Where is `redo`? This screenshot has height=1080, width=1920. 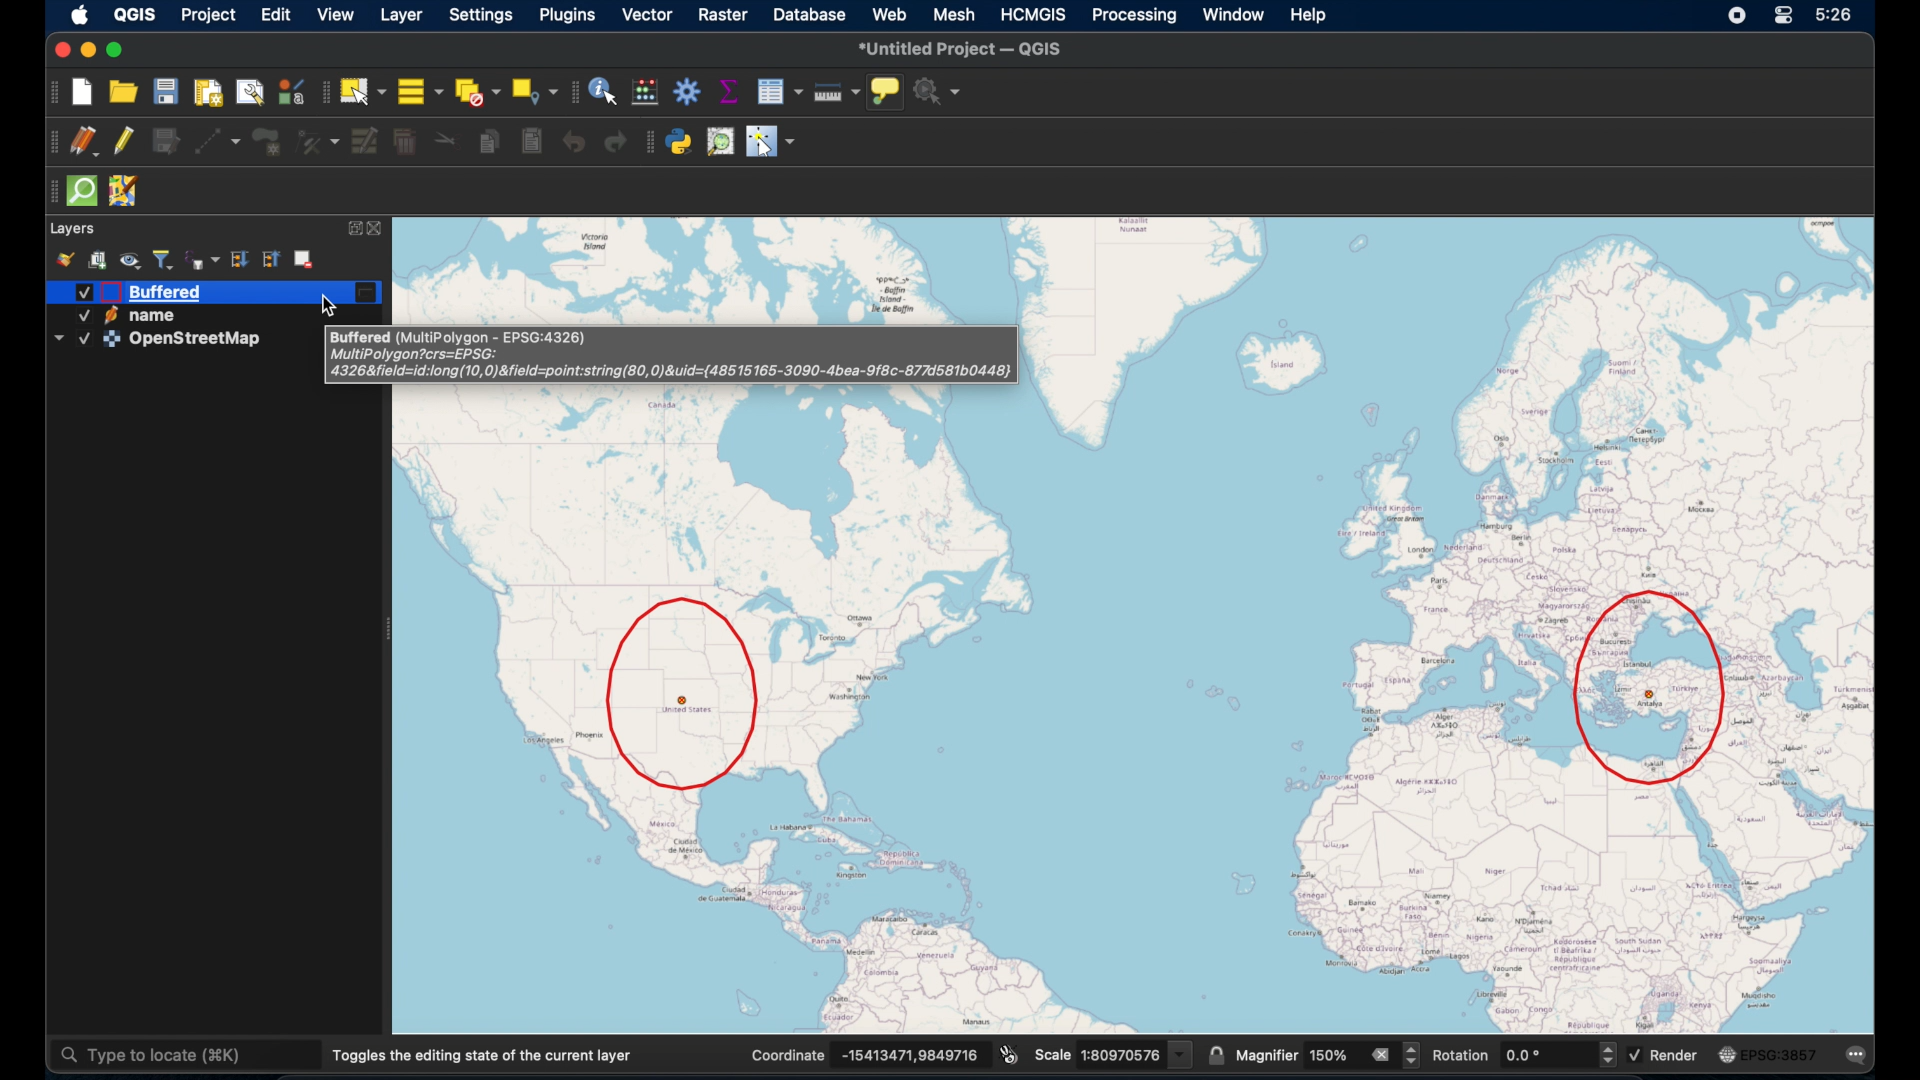 redo is located at coordinates (615, 142).